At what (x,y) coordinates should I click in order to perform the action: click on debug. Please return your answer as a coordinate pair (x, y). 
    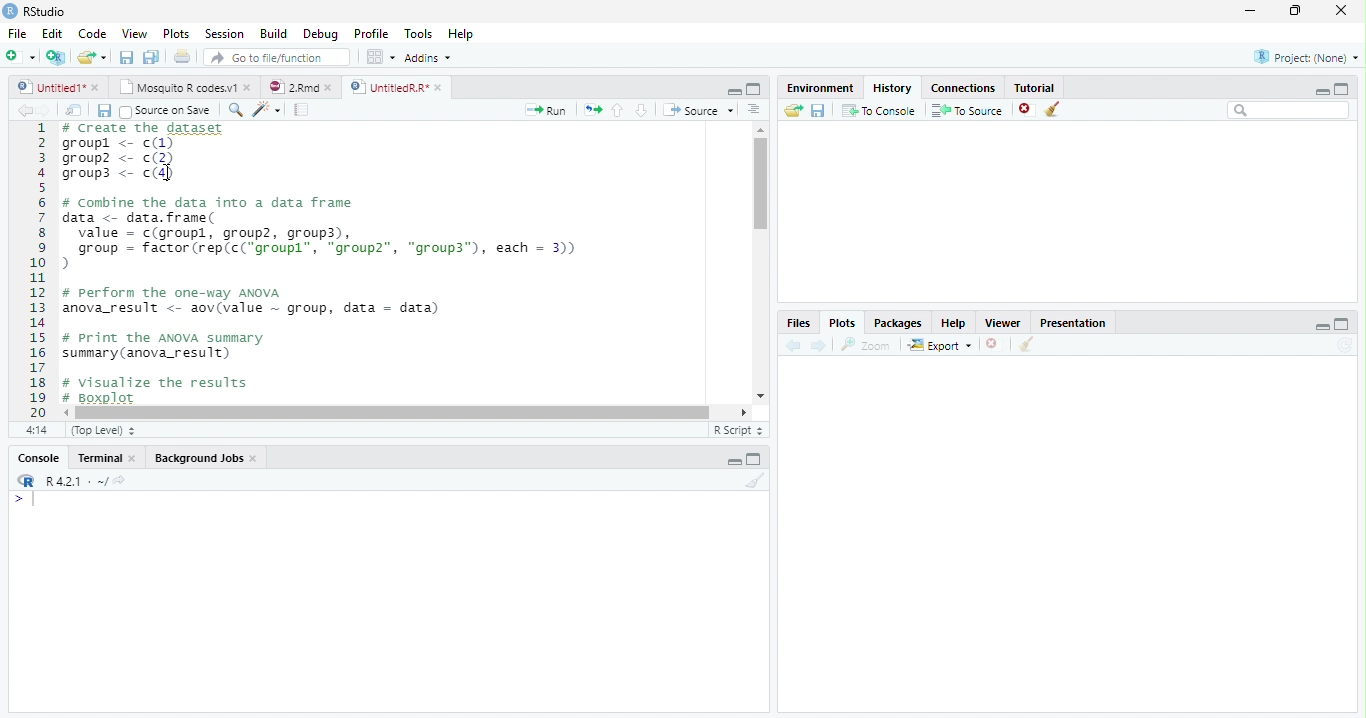
    Looking at the image, I should click on (323, 35).